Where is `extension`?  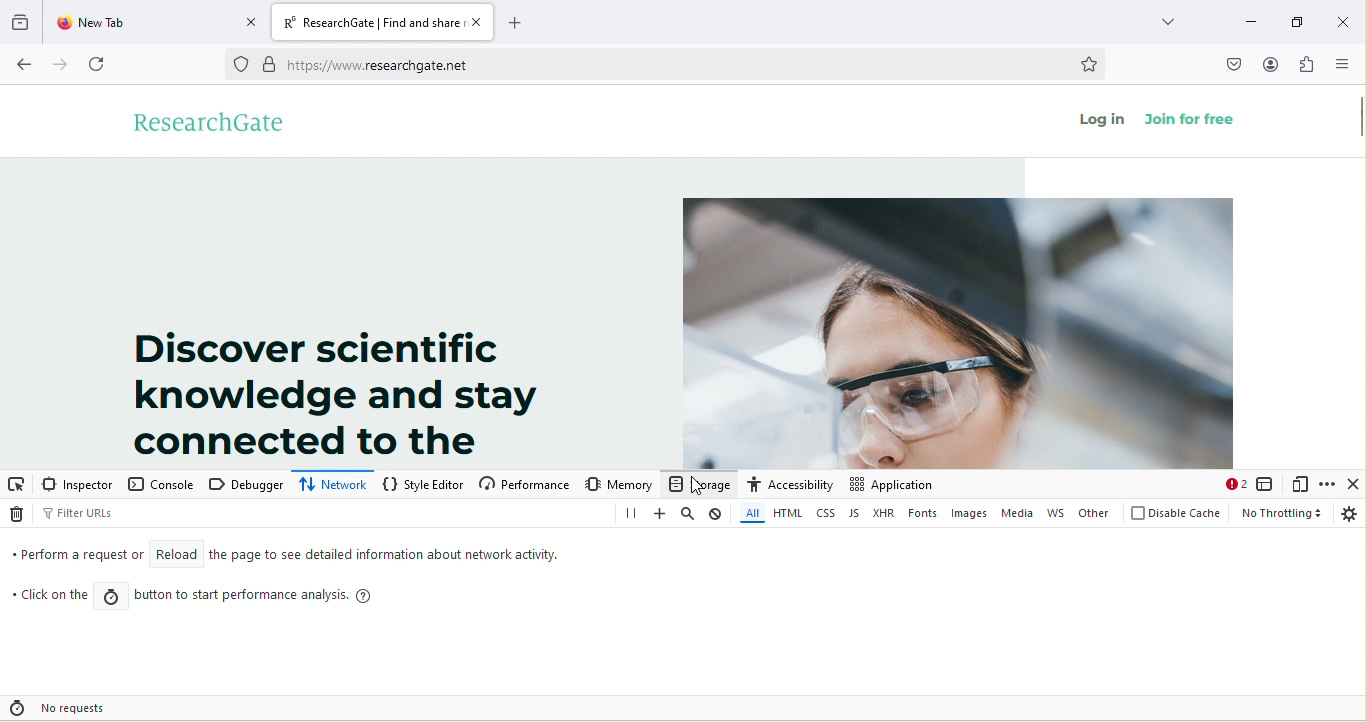 extension is located at coordinates (1306, 63).